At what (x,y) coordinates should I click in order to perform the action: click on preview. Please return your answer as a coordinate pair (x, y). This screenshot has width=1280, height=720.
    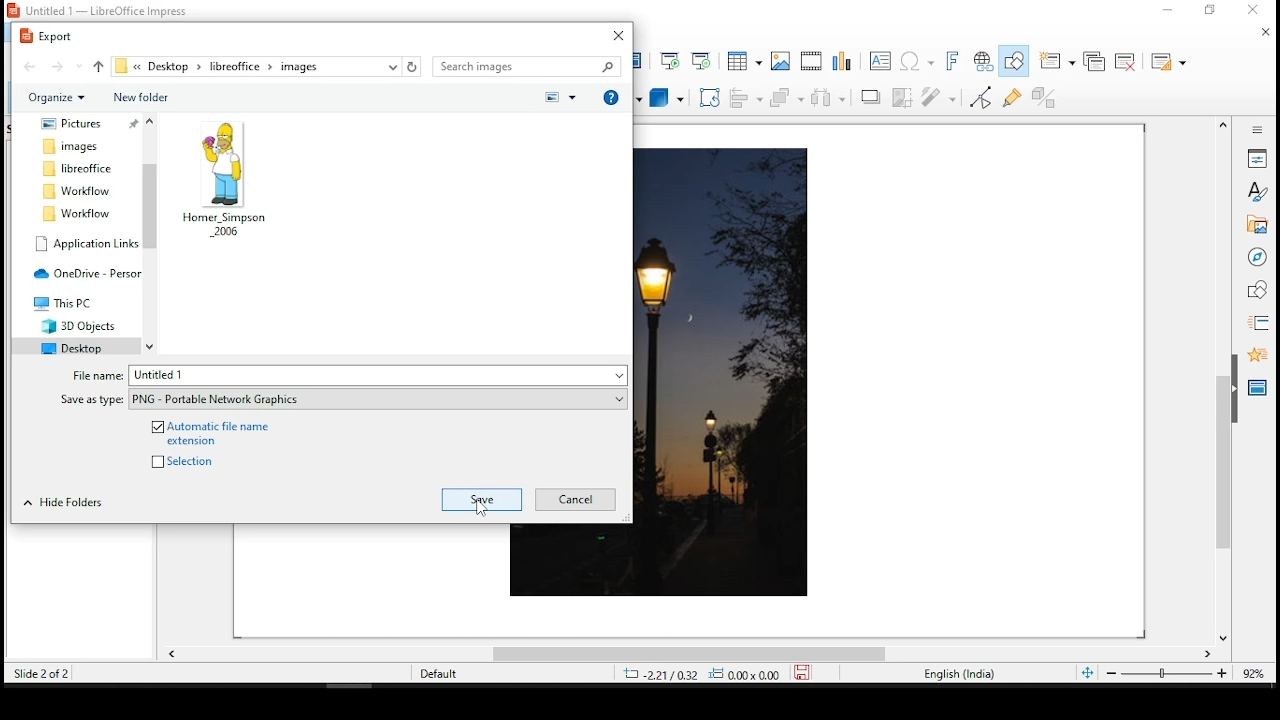
    Looking at the image, I should click on (559, 97).